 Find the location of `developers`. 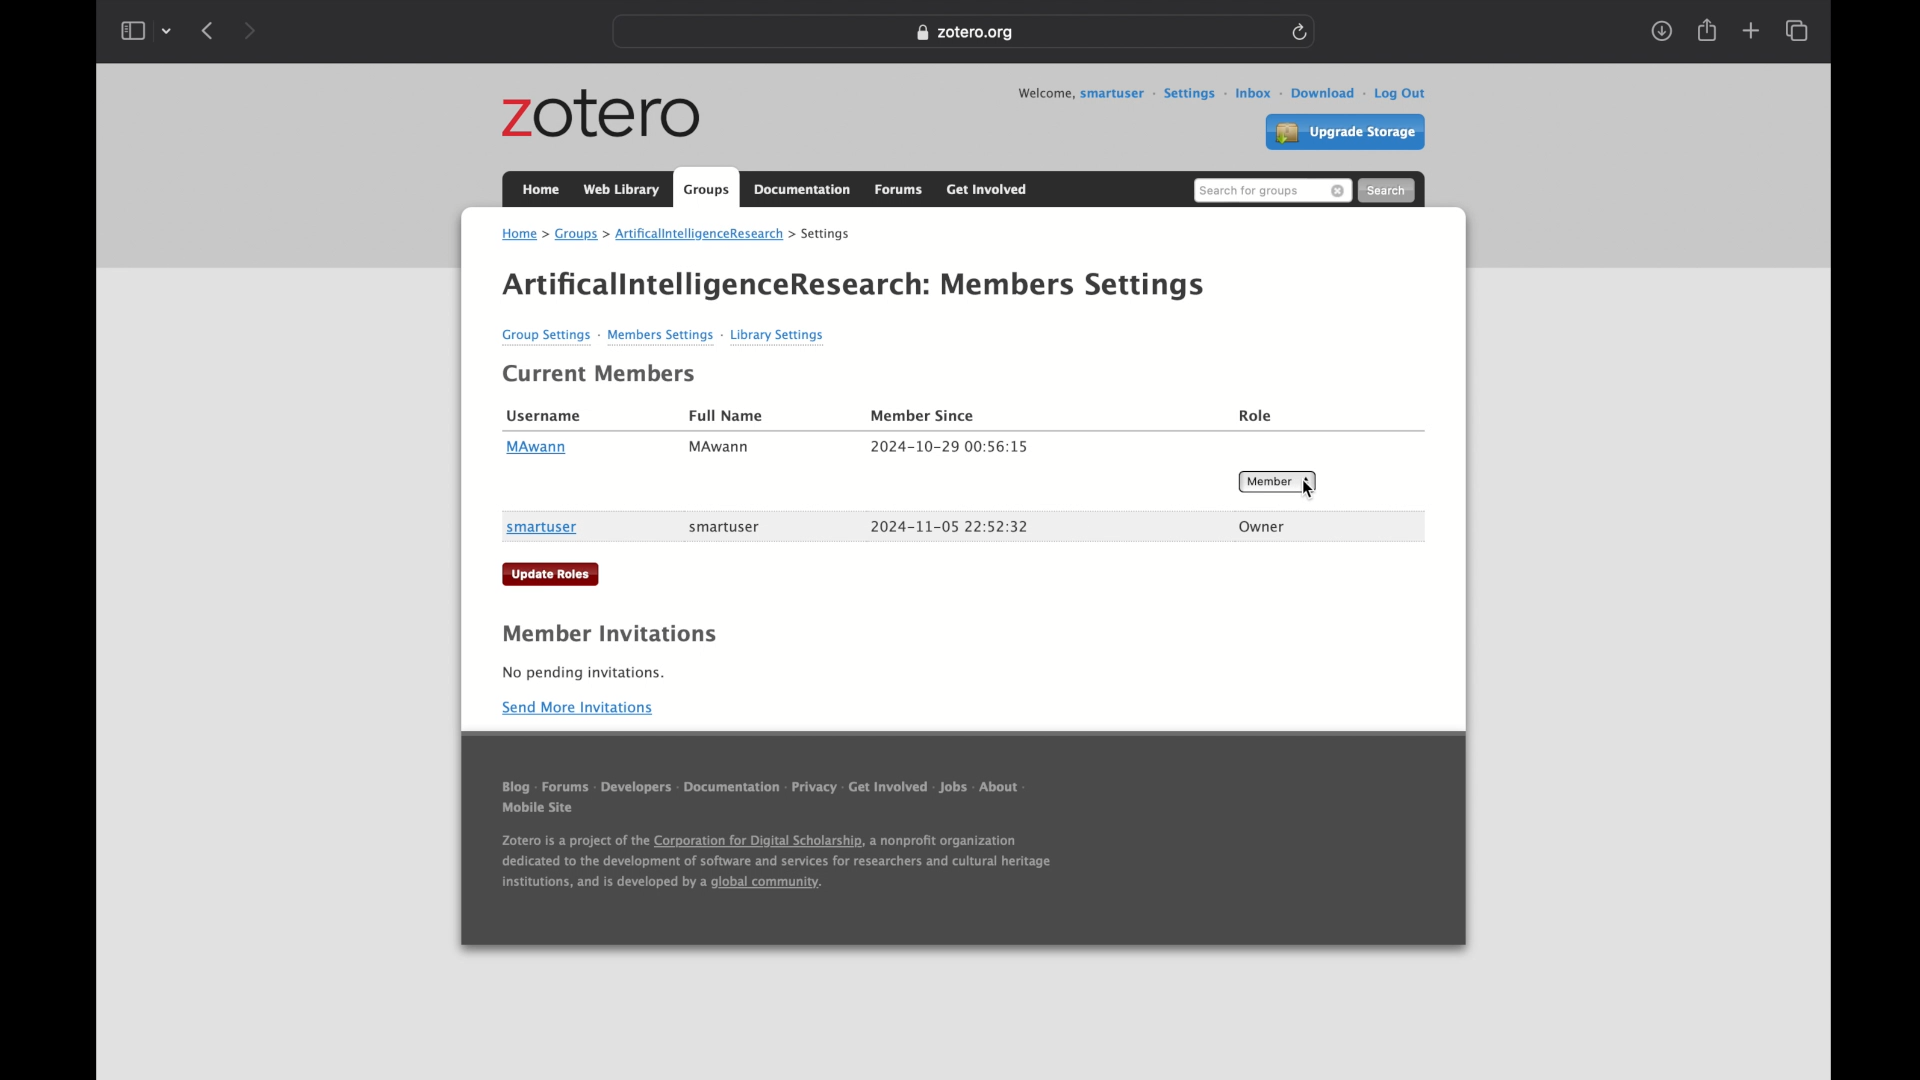

developers is located at coordinates (637, 792).